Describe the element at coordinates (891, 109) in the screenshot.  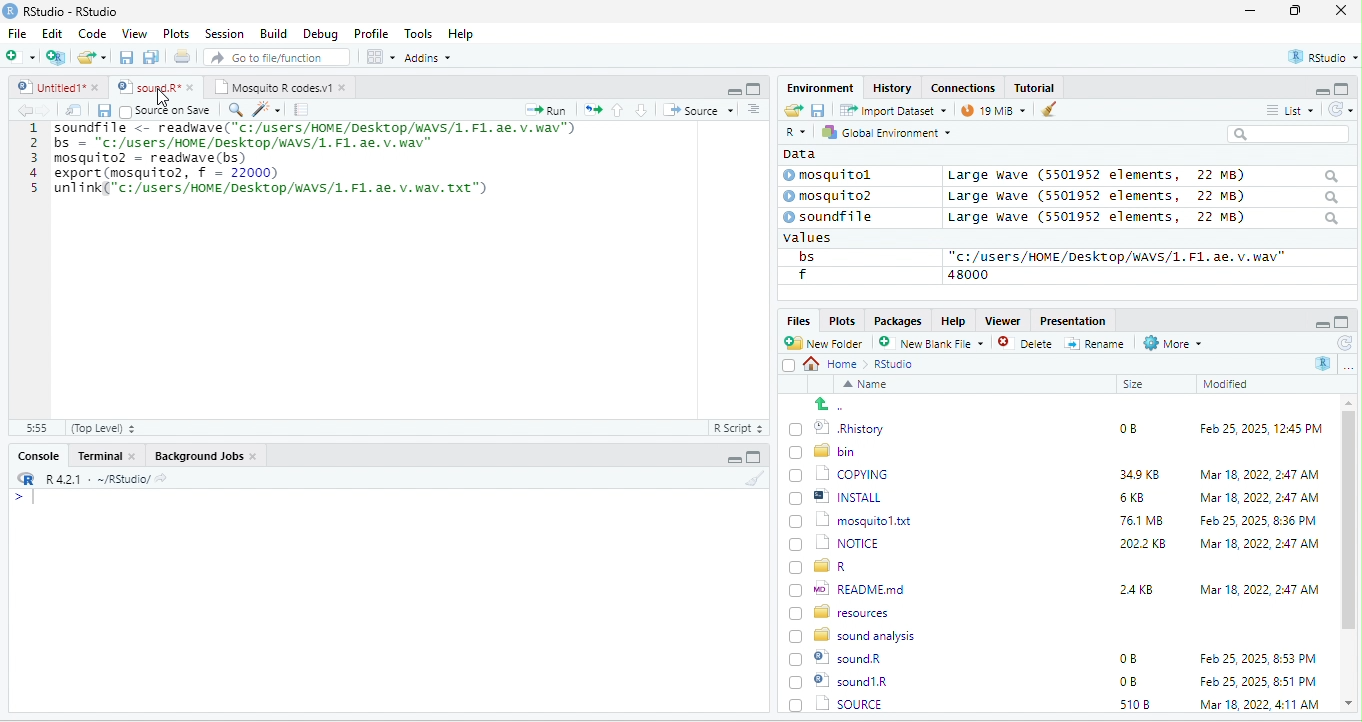
I see `# import Dataset` at that location.